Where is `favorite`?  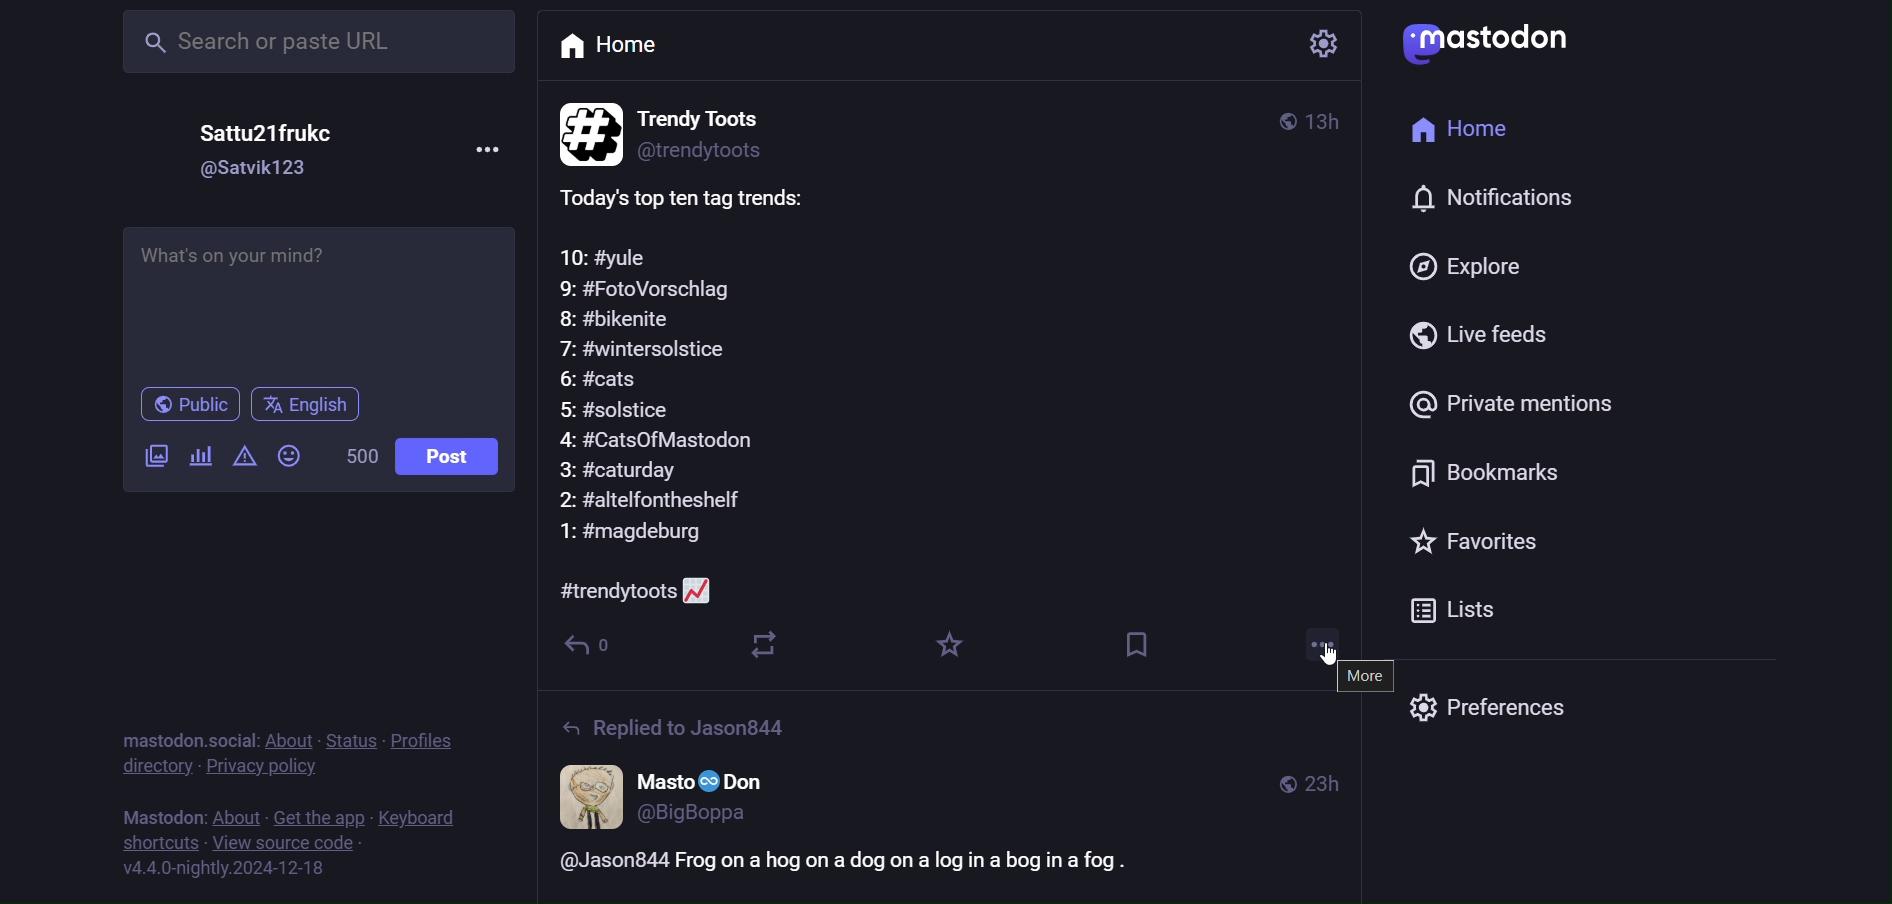 favorite is located at coordinates (952, 647).